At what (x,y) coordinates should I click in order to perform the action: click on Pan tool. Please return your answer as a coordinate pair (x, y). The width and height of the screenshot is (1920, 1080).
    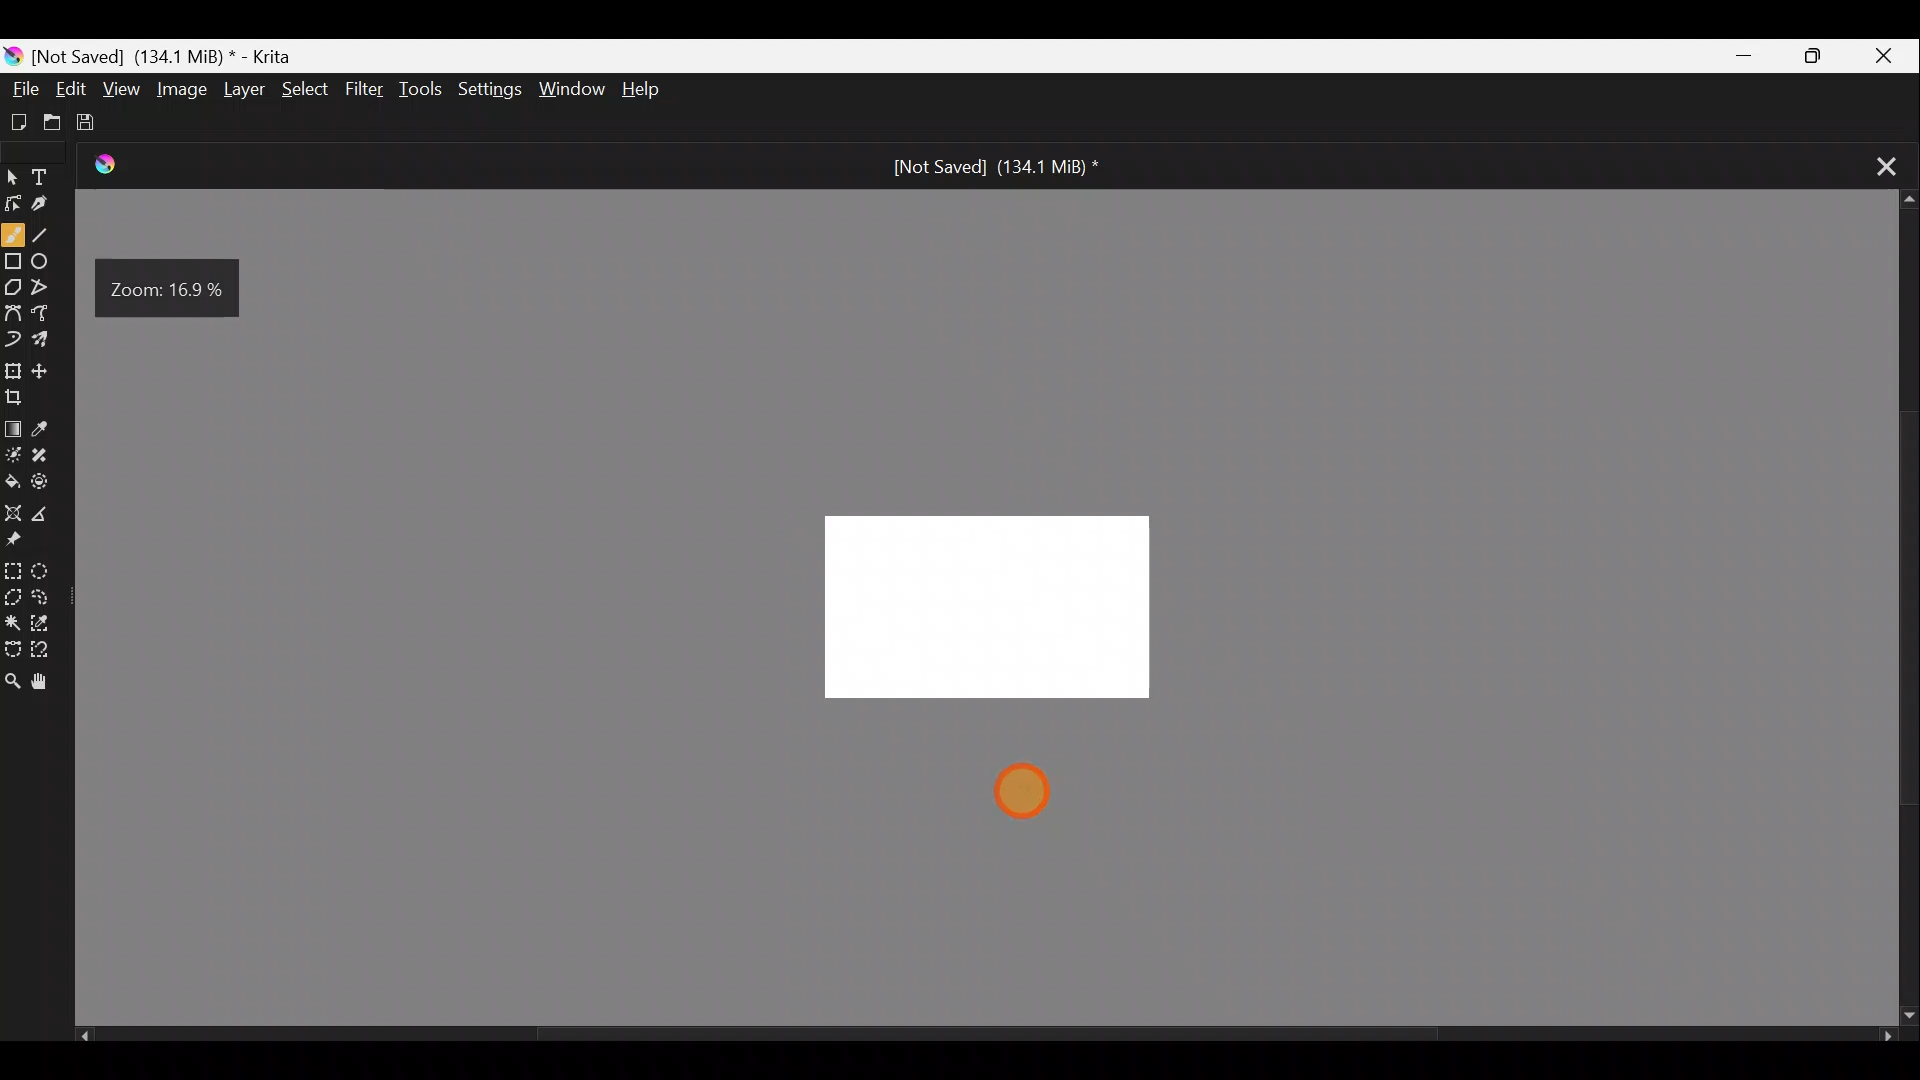
    Looking at the image, I should click on (44, 683).